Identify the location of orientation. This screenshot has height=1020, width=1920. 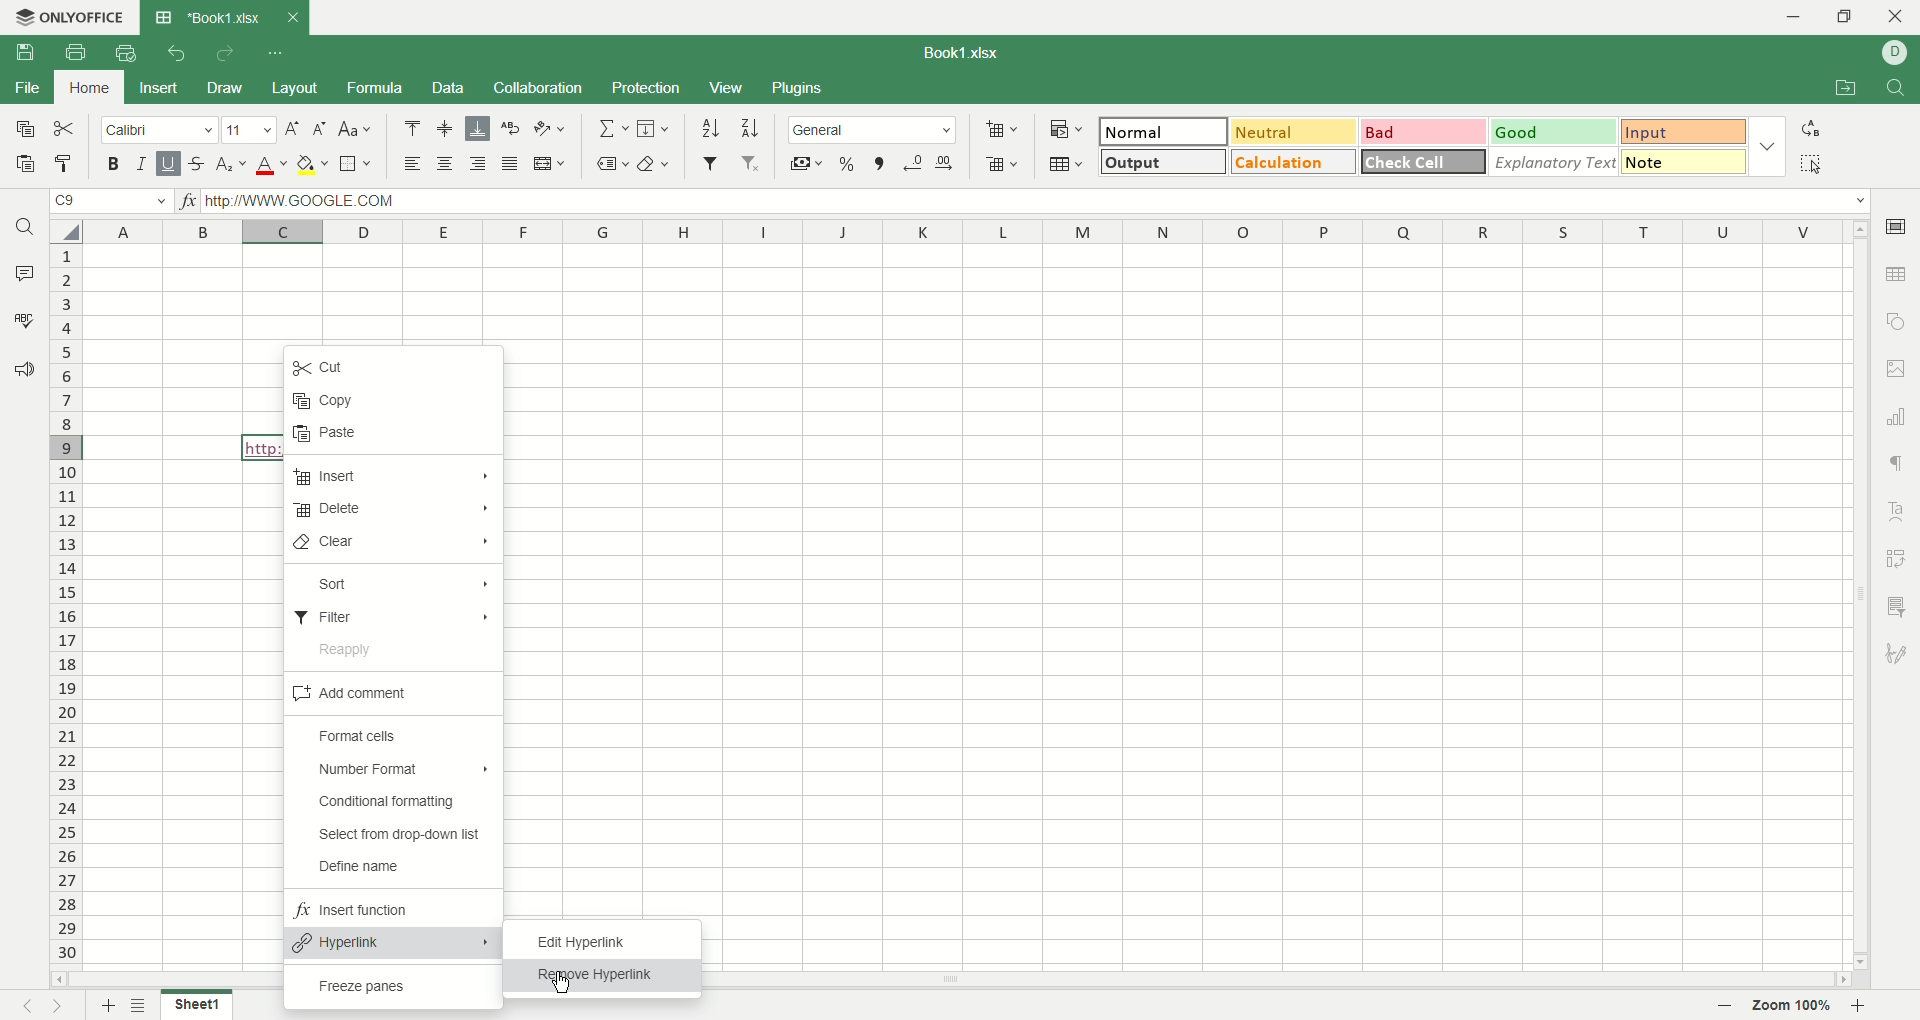
(547, 128).